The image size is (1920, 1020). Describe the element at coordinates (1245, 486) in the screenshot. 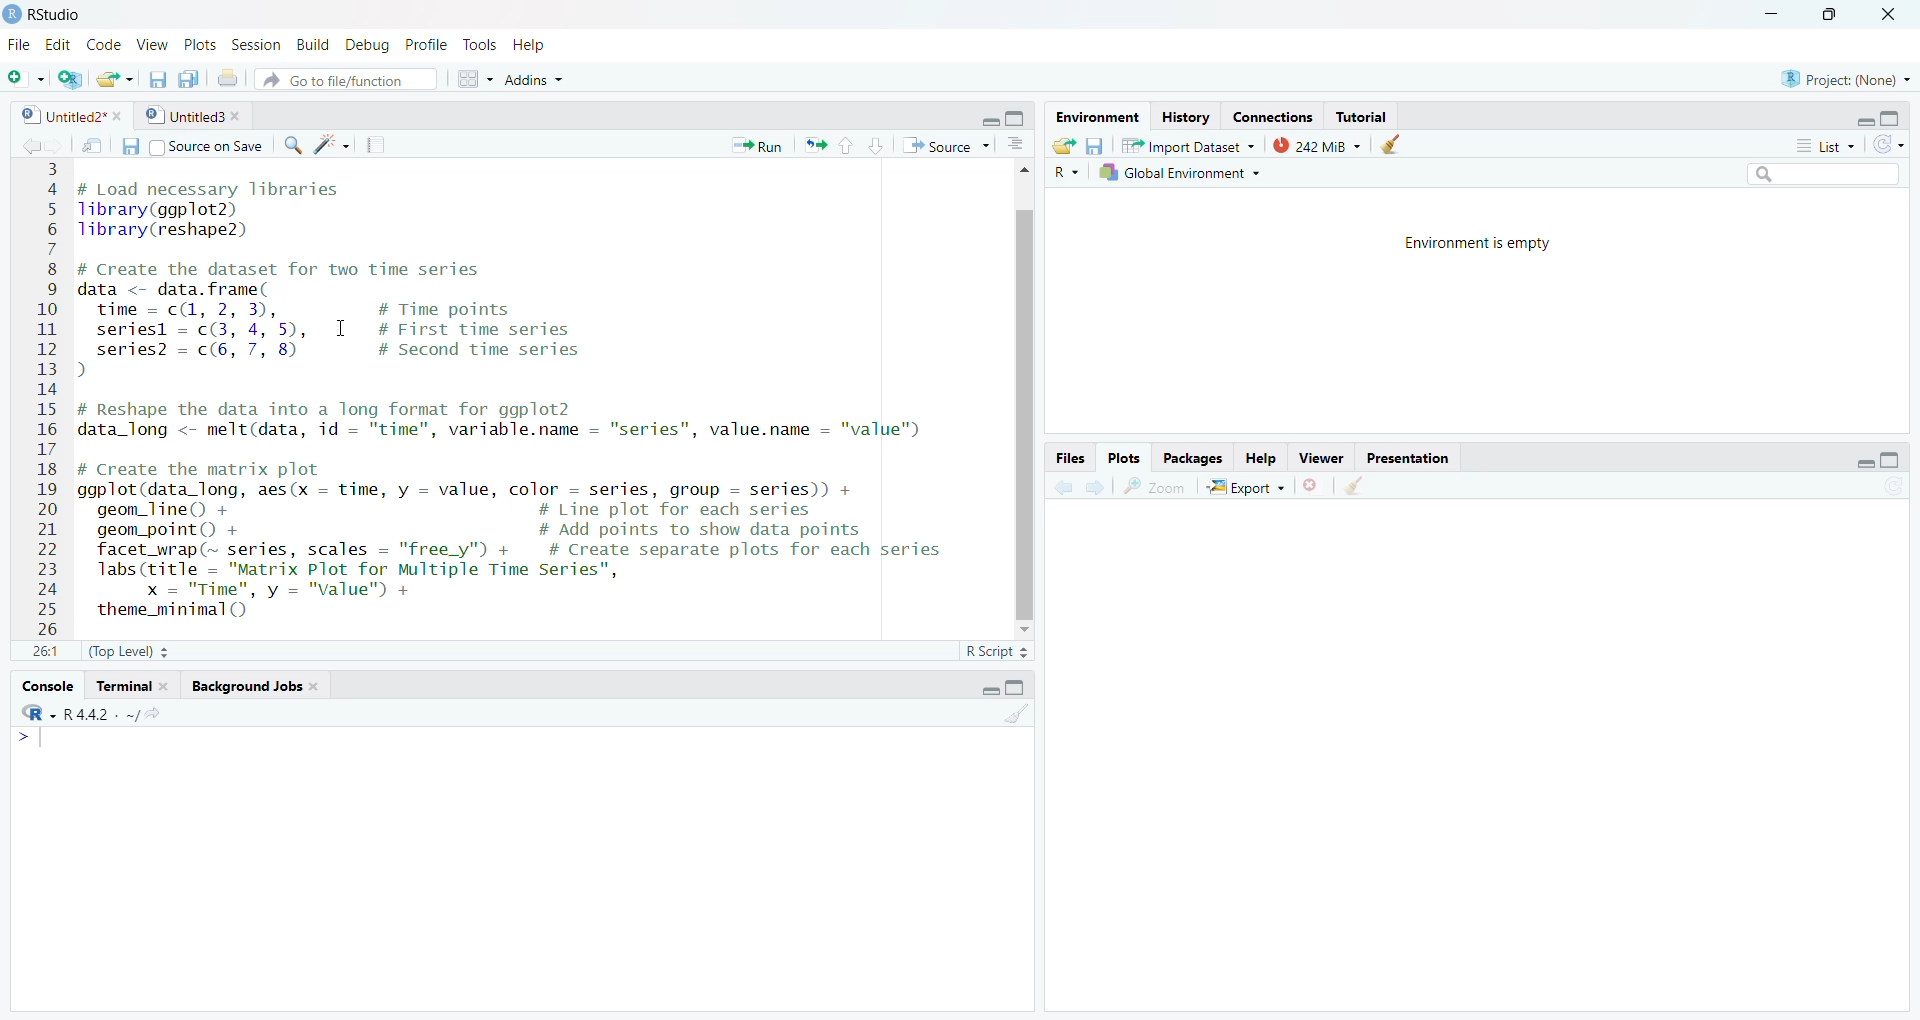

I see `Export` at that location.